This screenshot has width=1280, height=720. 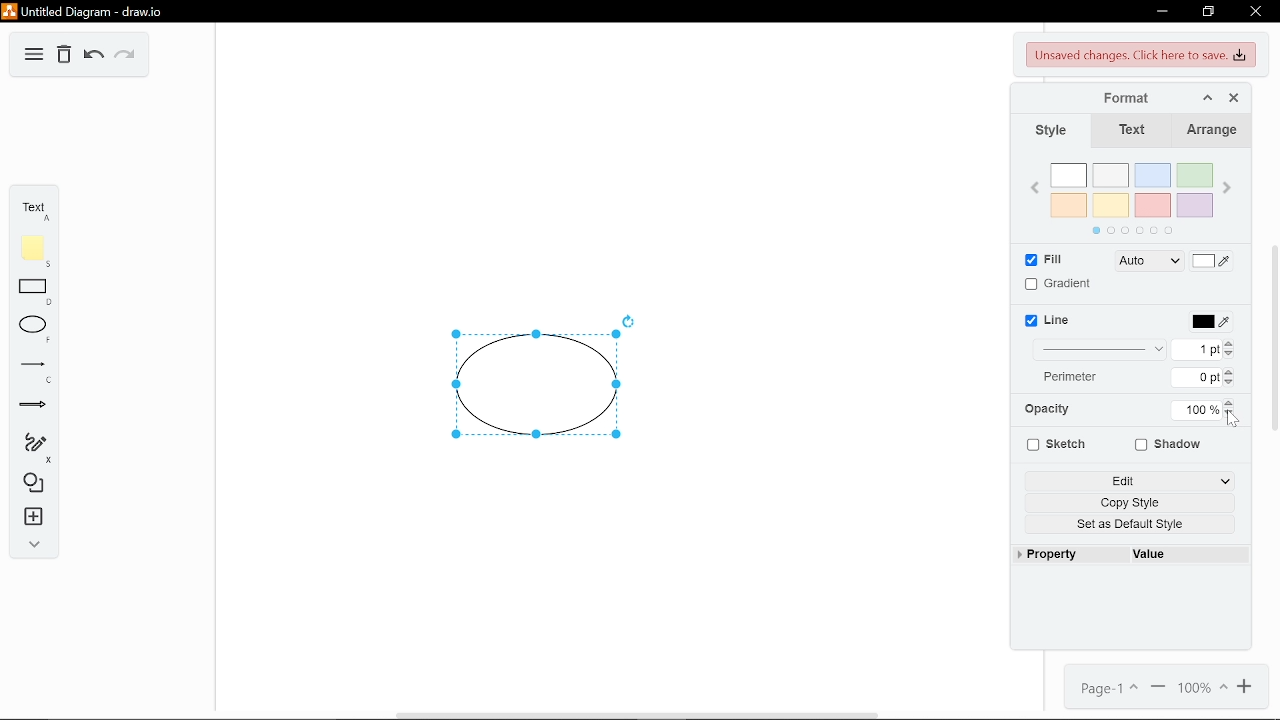 What do you see at coordinates (33, 518) in the screenshot?
I see `insert` at bounding box center [33, 518].